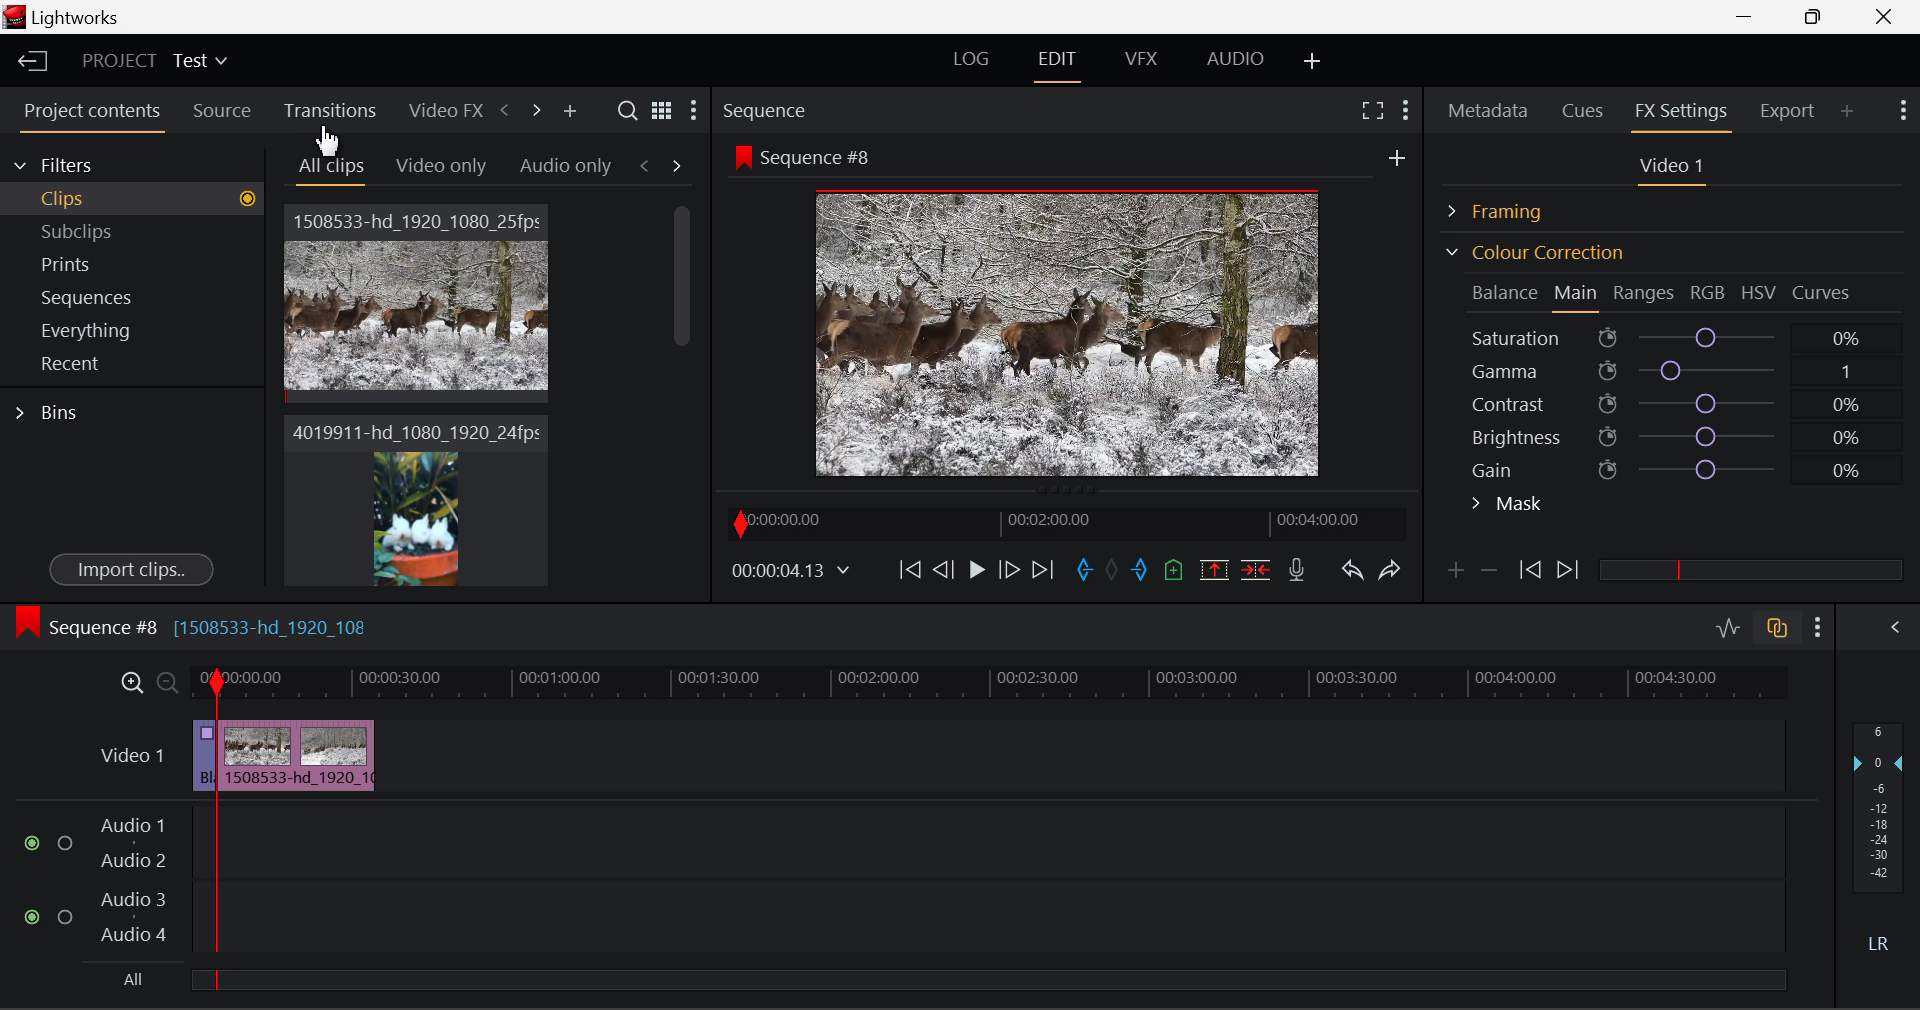 This screenshot has height=1010, width=1920. Describe the element at coordinates (1577, 295) in the screenshot. I see `Main Tab Open` at that location.